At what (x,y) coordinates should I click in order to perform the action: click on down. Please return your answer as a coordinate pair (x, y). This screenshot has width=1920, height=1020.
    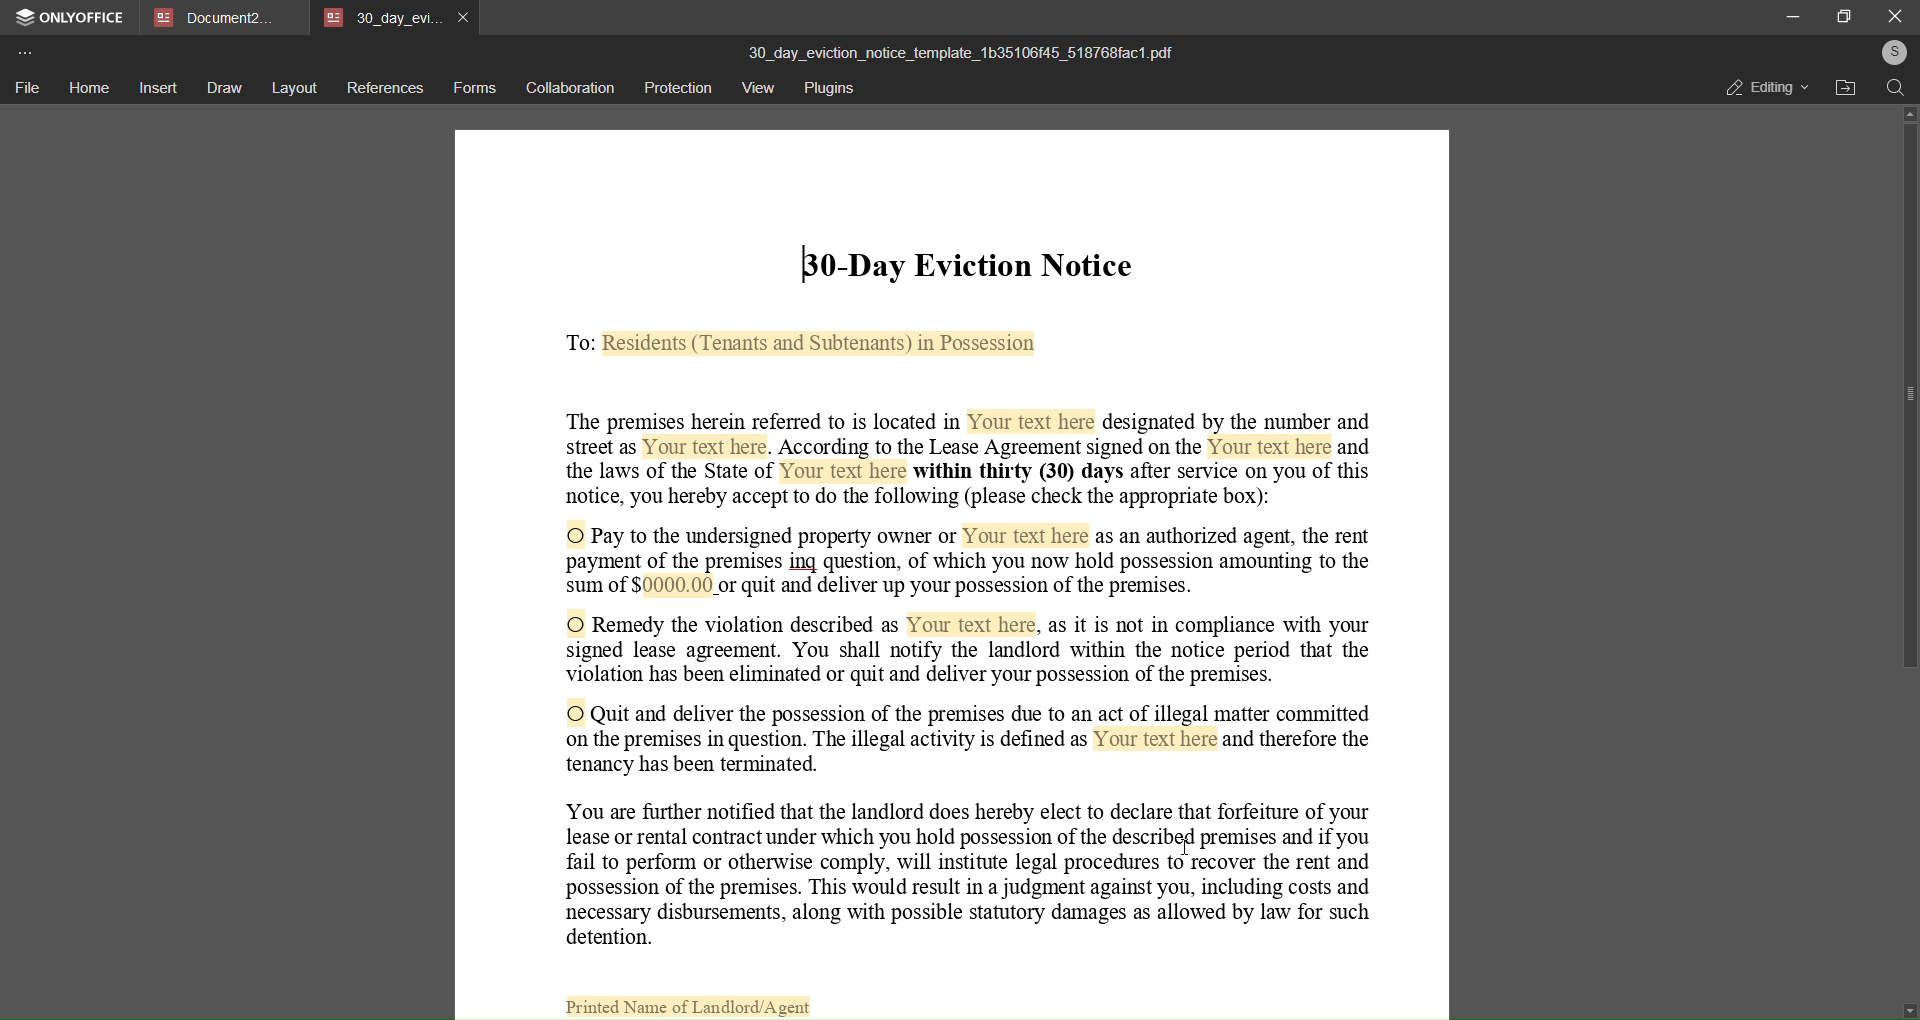
    Looking at the image, I should click on (1906, 1006).